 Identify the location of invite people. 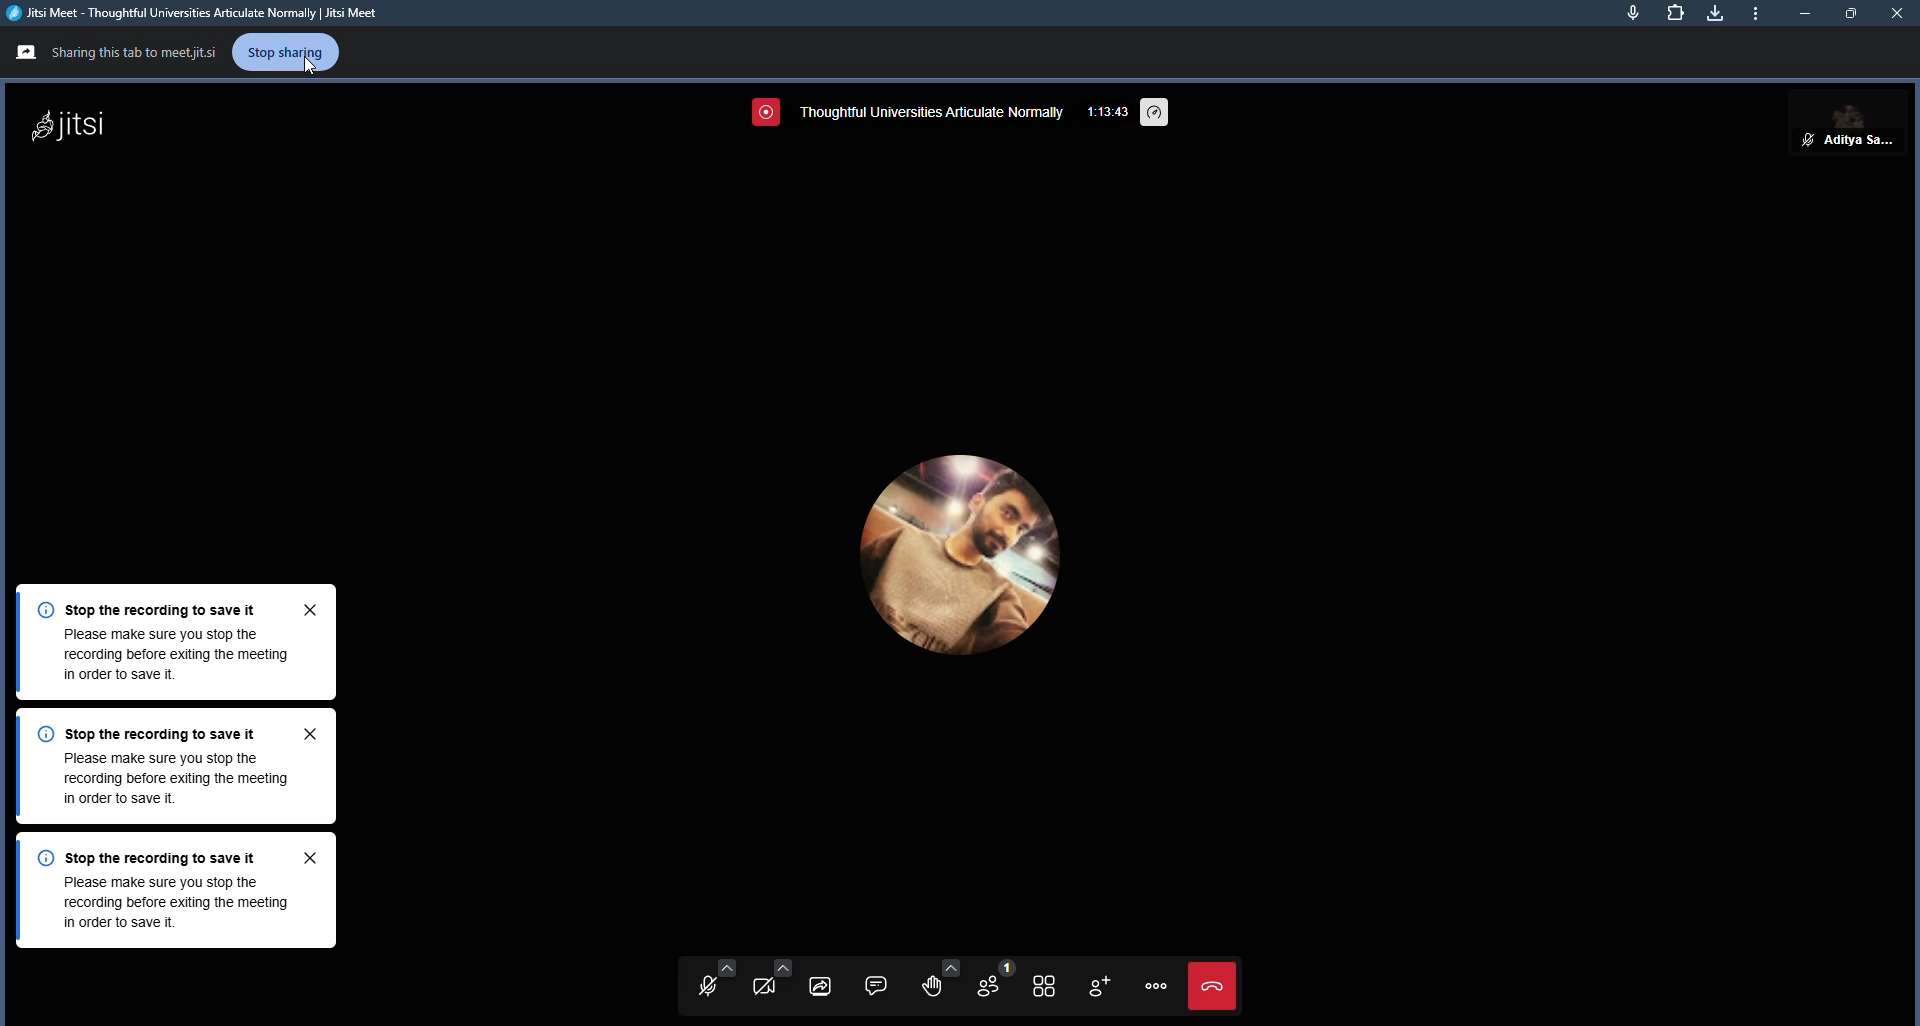
(1098, 983).